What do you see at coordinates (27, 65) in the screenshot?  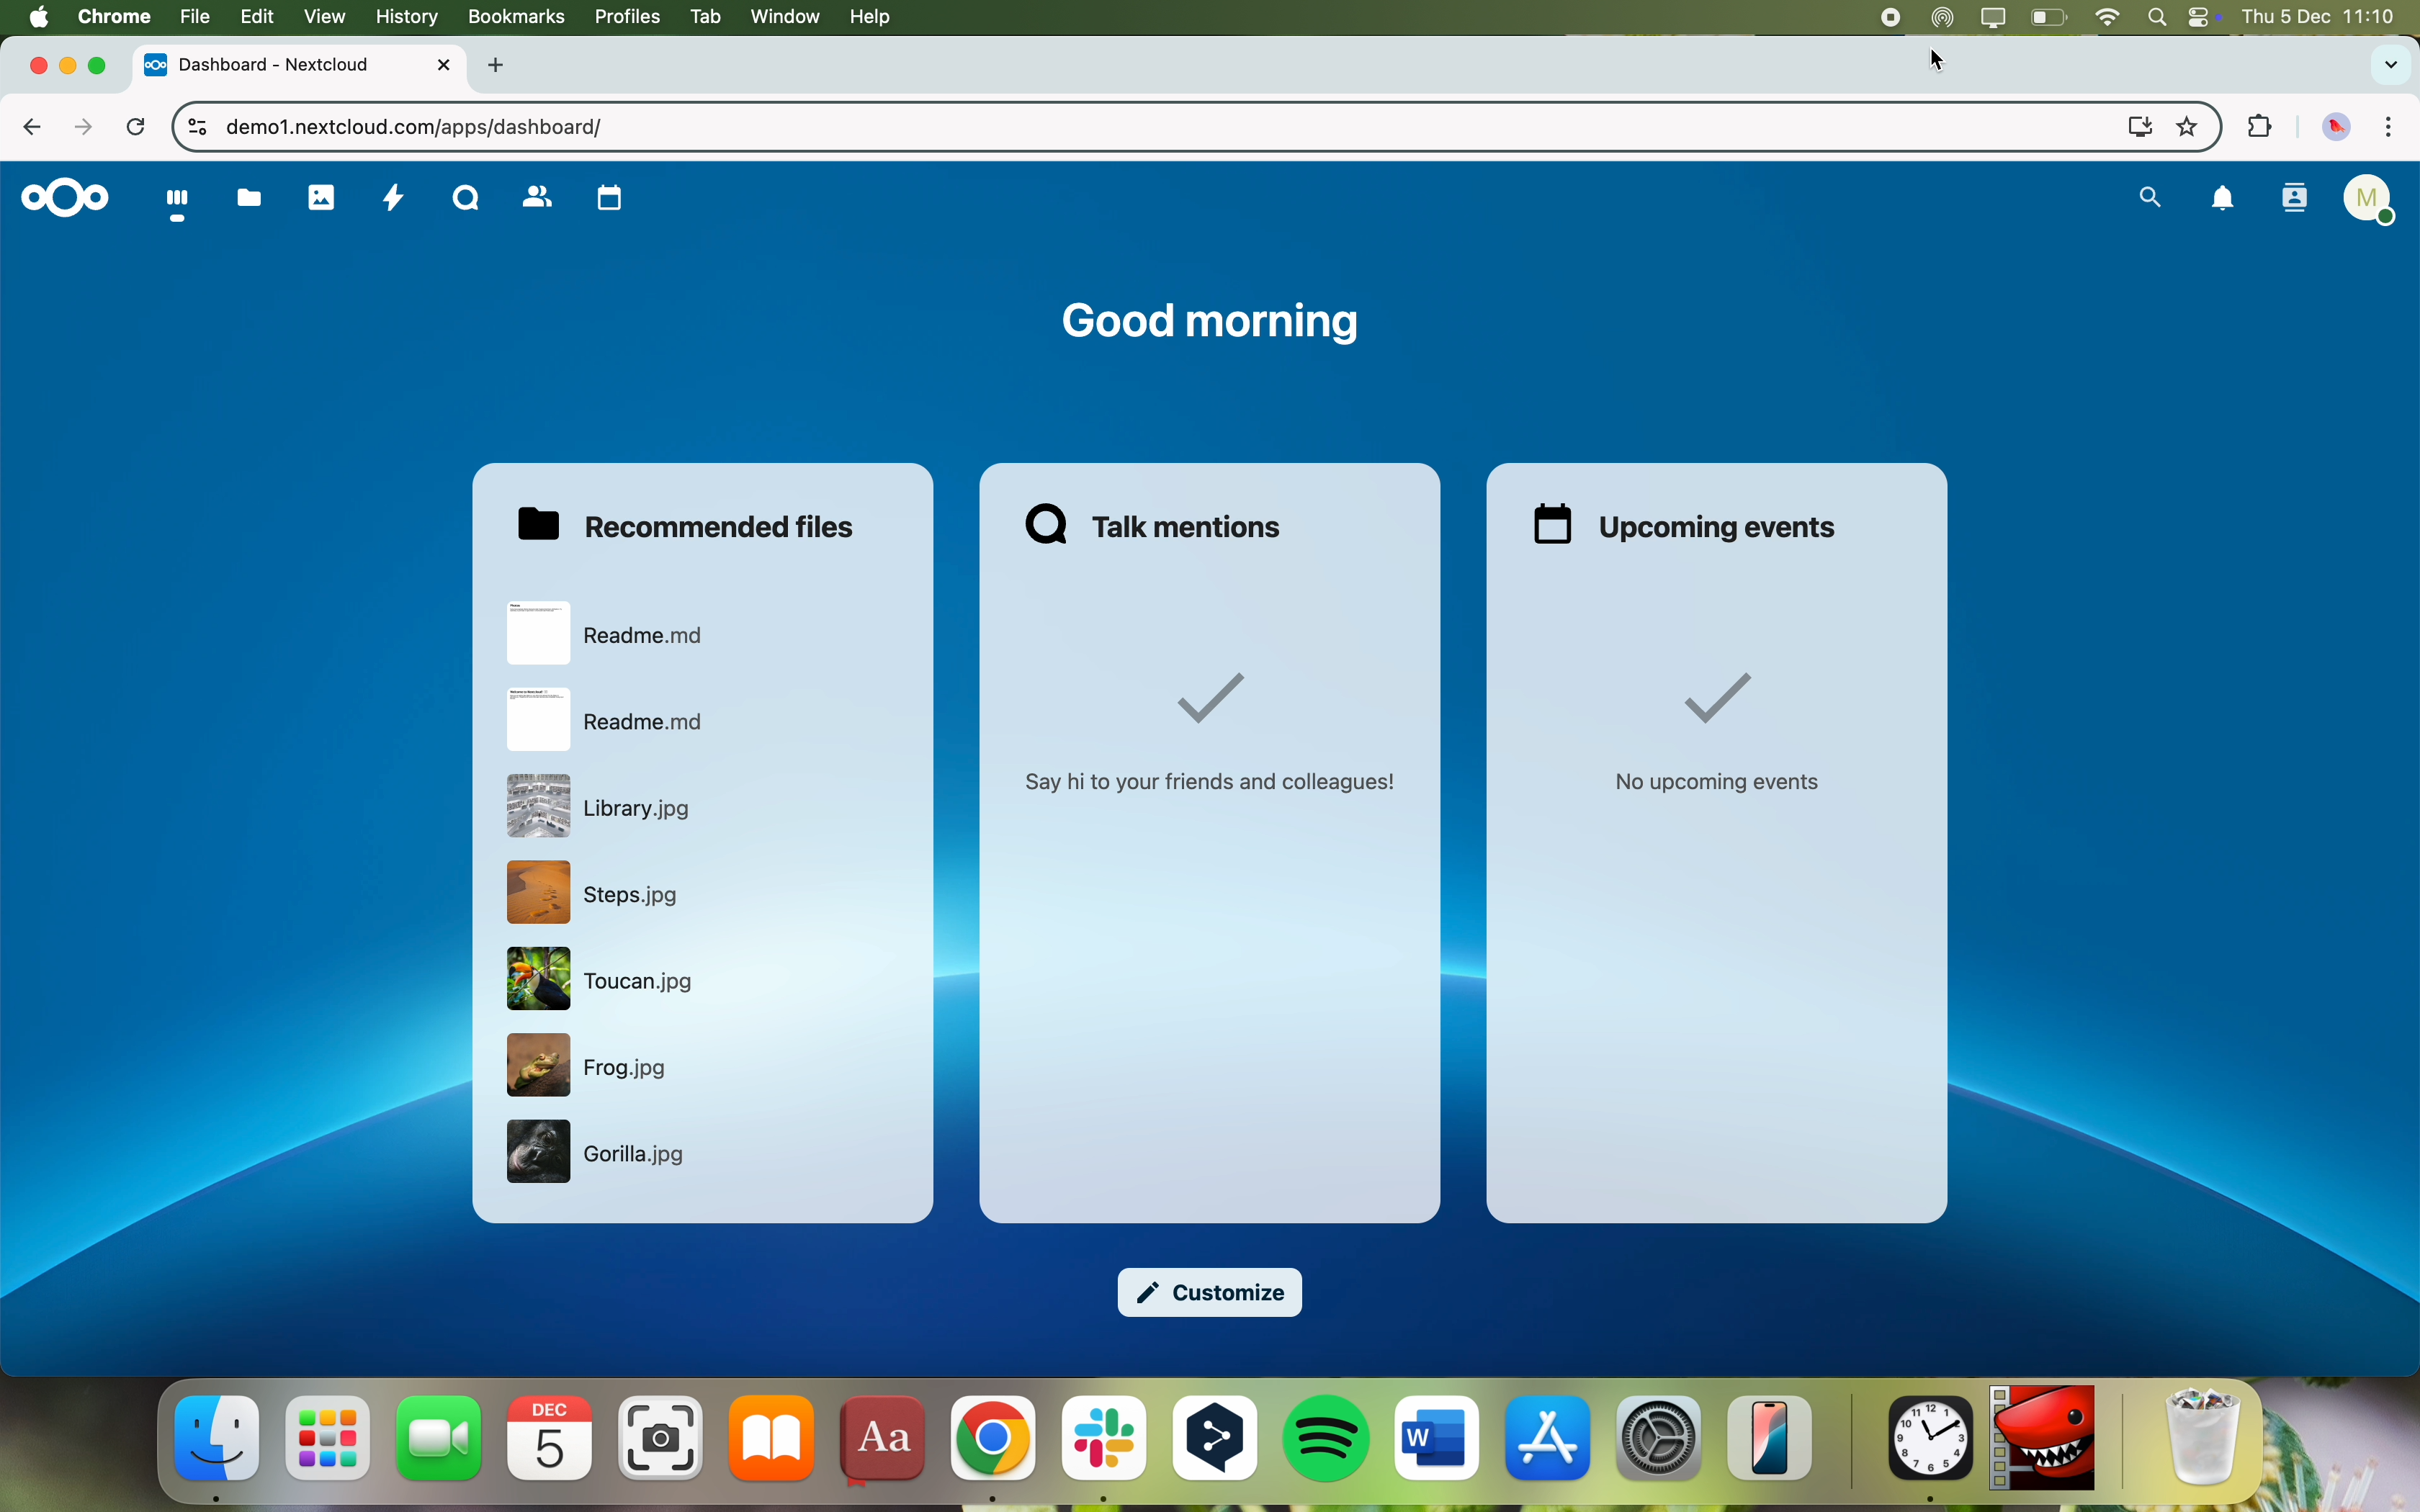 I see `close tab` at bounding box center [27, 65].